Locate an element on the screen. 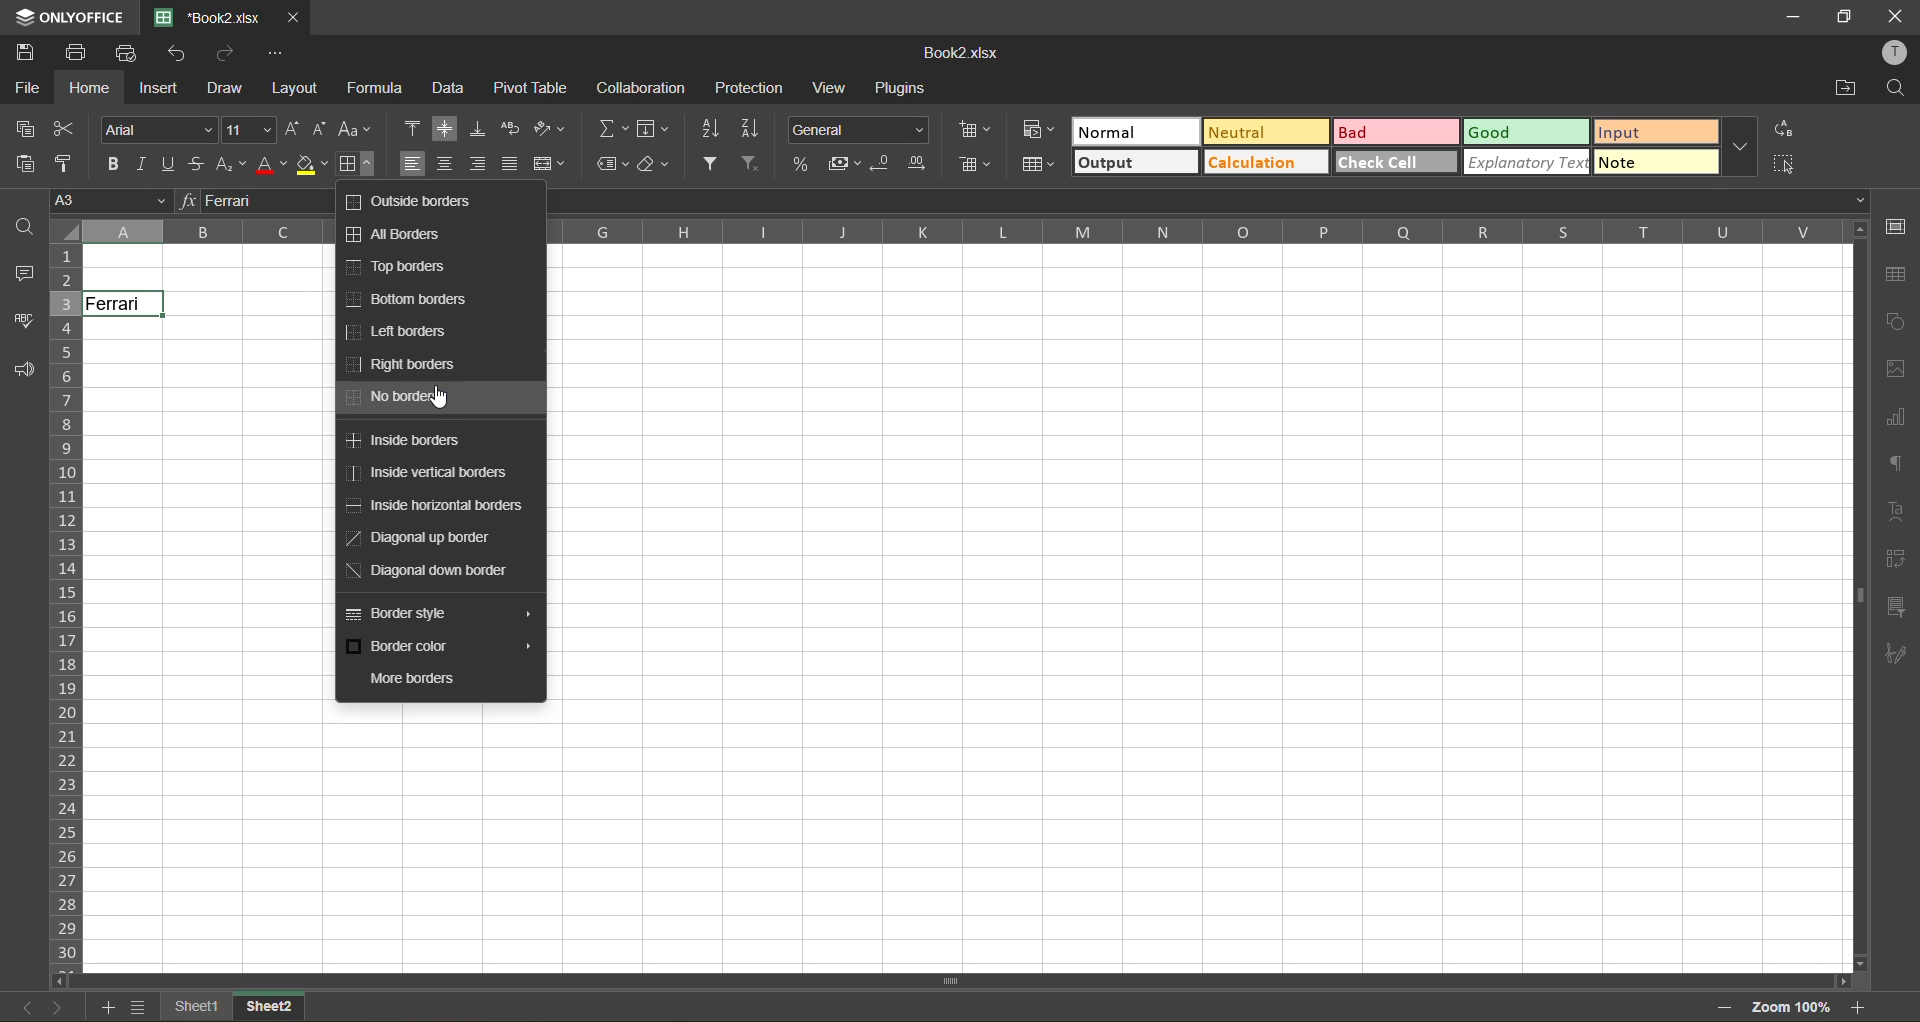 The height and width of the screenshot is (1022, 1920). sort descending is located at coordinates (755, 130).